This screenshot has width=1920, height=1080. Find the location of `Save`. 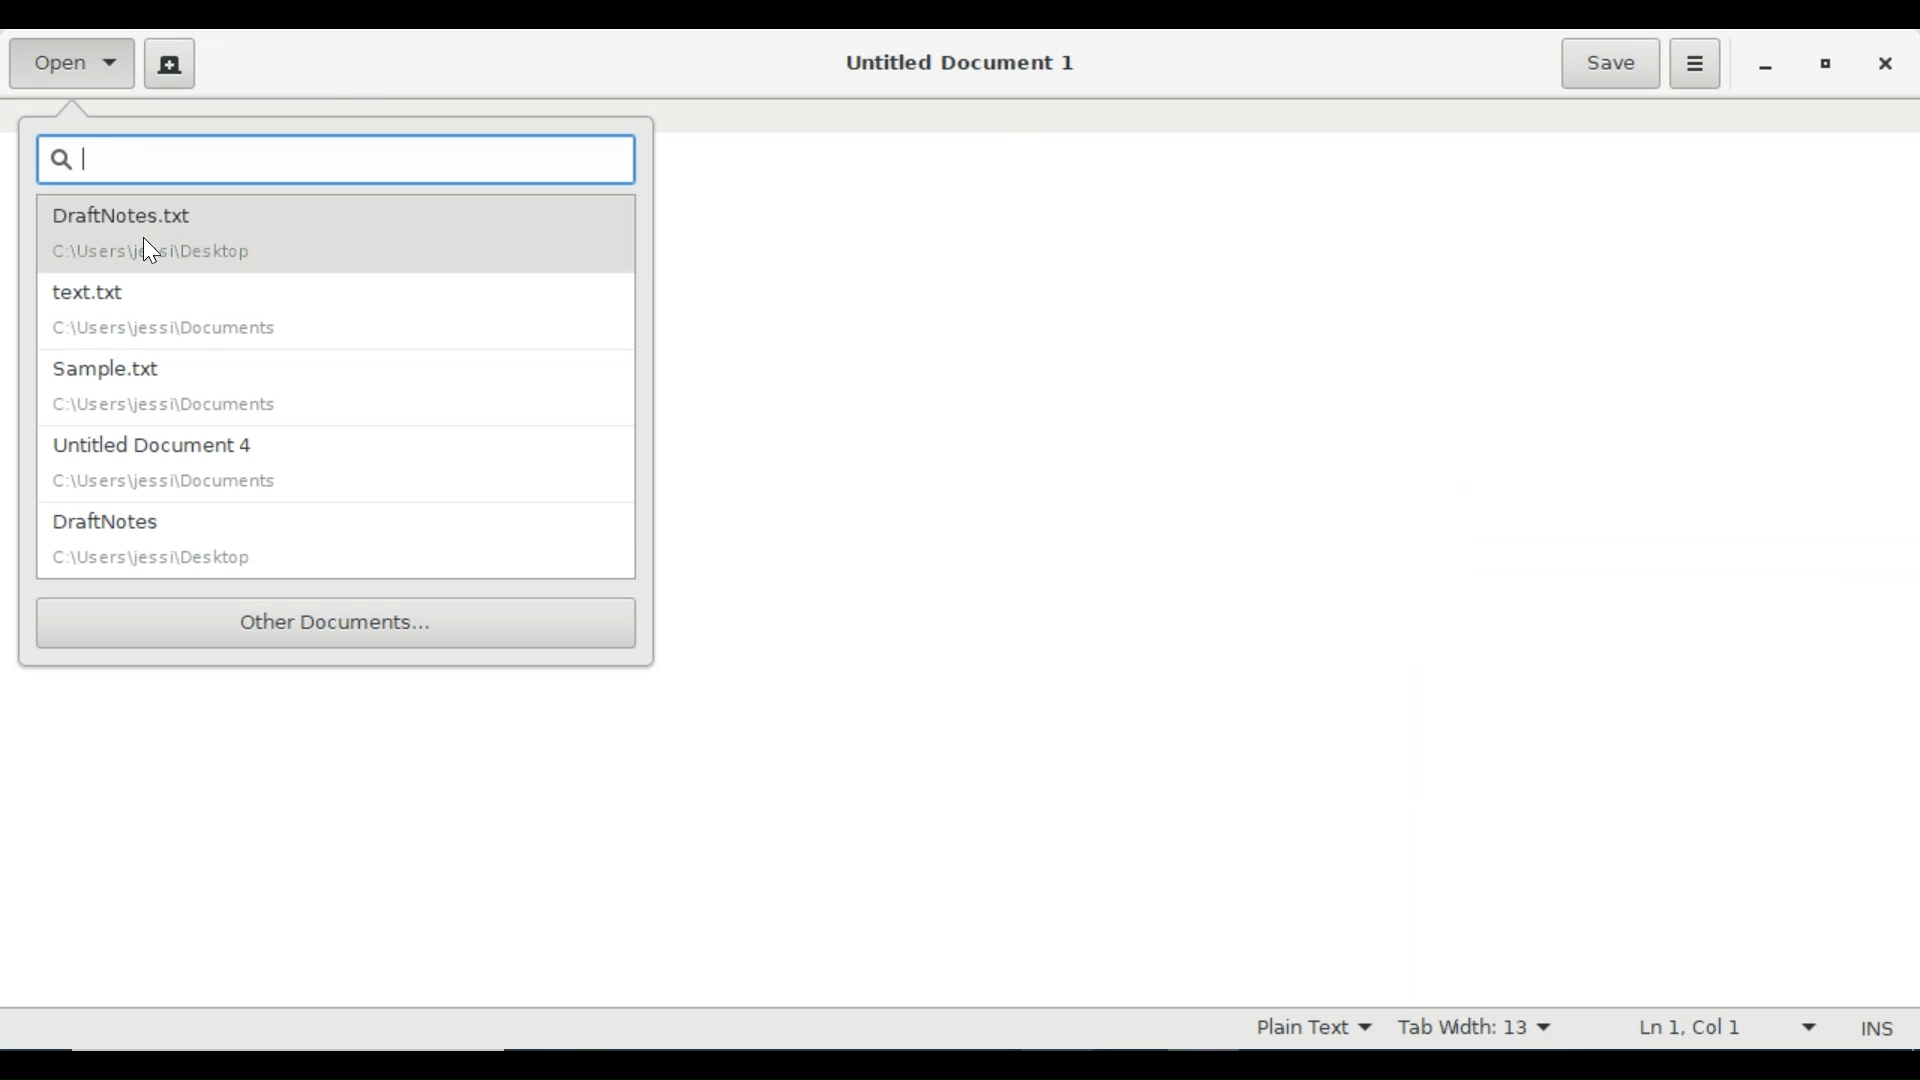

Save is located at coordinates (1610, 63).